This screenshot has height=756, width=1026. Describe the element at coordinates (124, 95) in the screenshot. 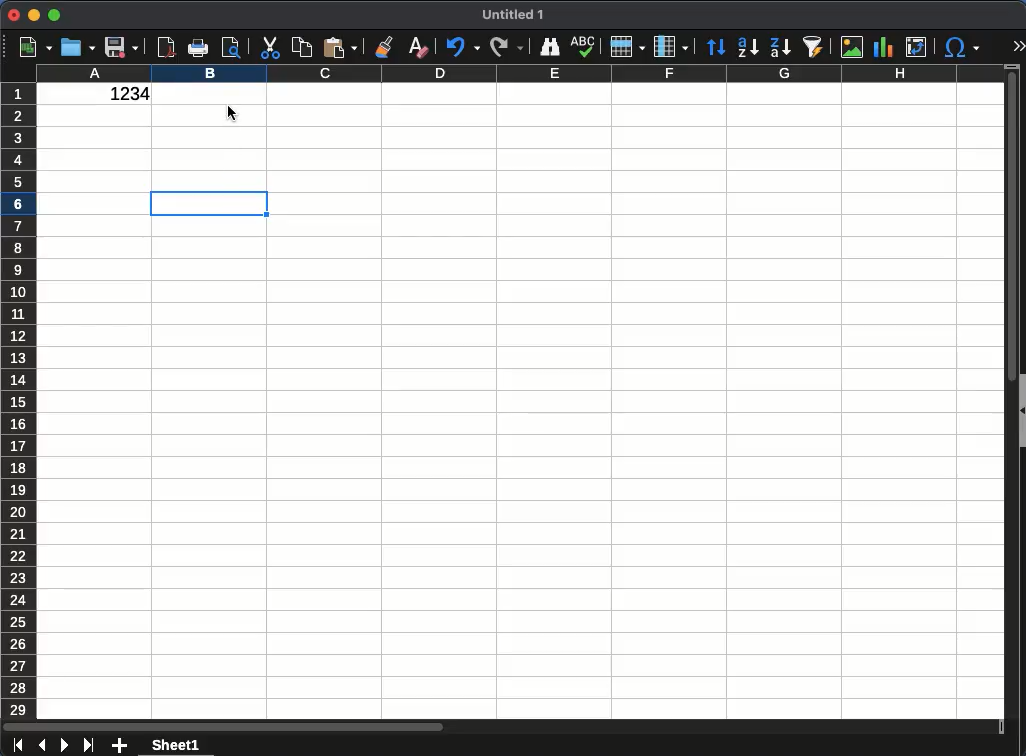

I see `1234` at that location.